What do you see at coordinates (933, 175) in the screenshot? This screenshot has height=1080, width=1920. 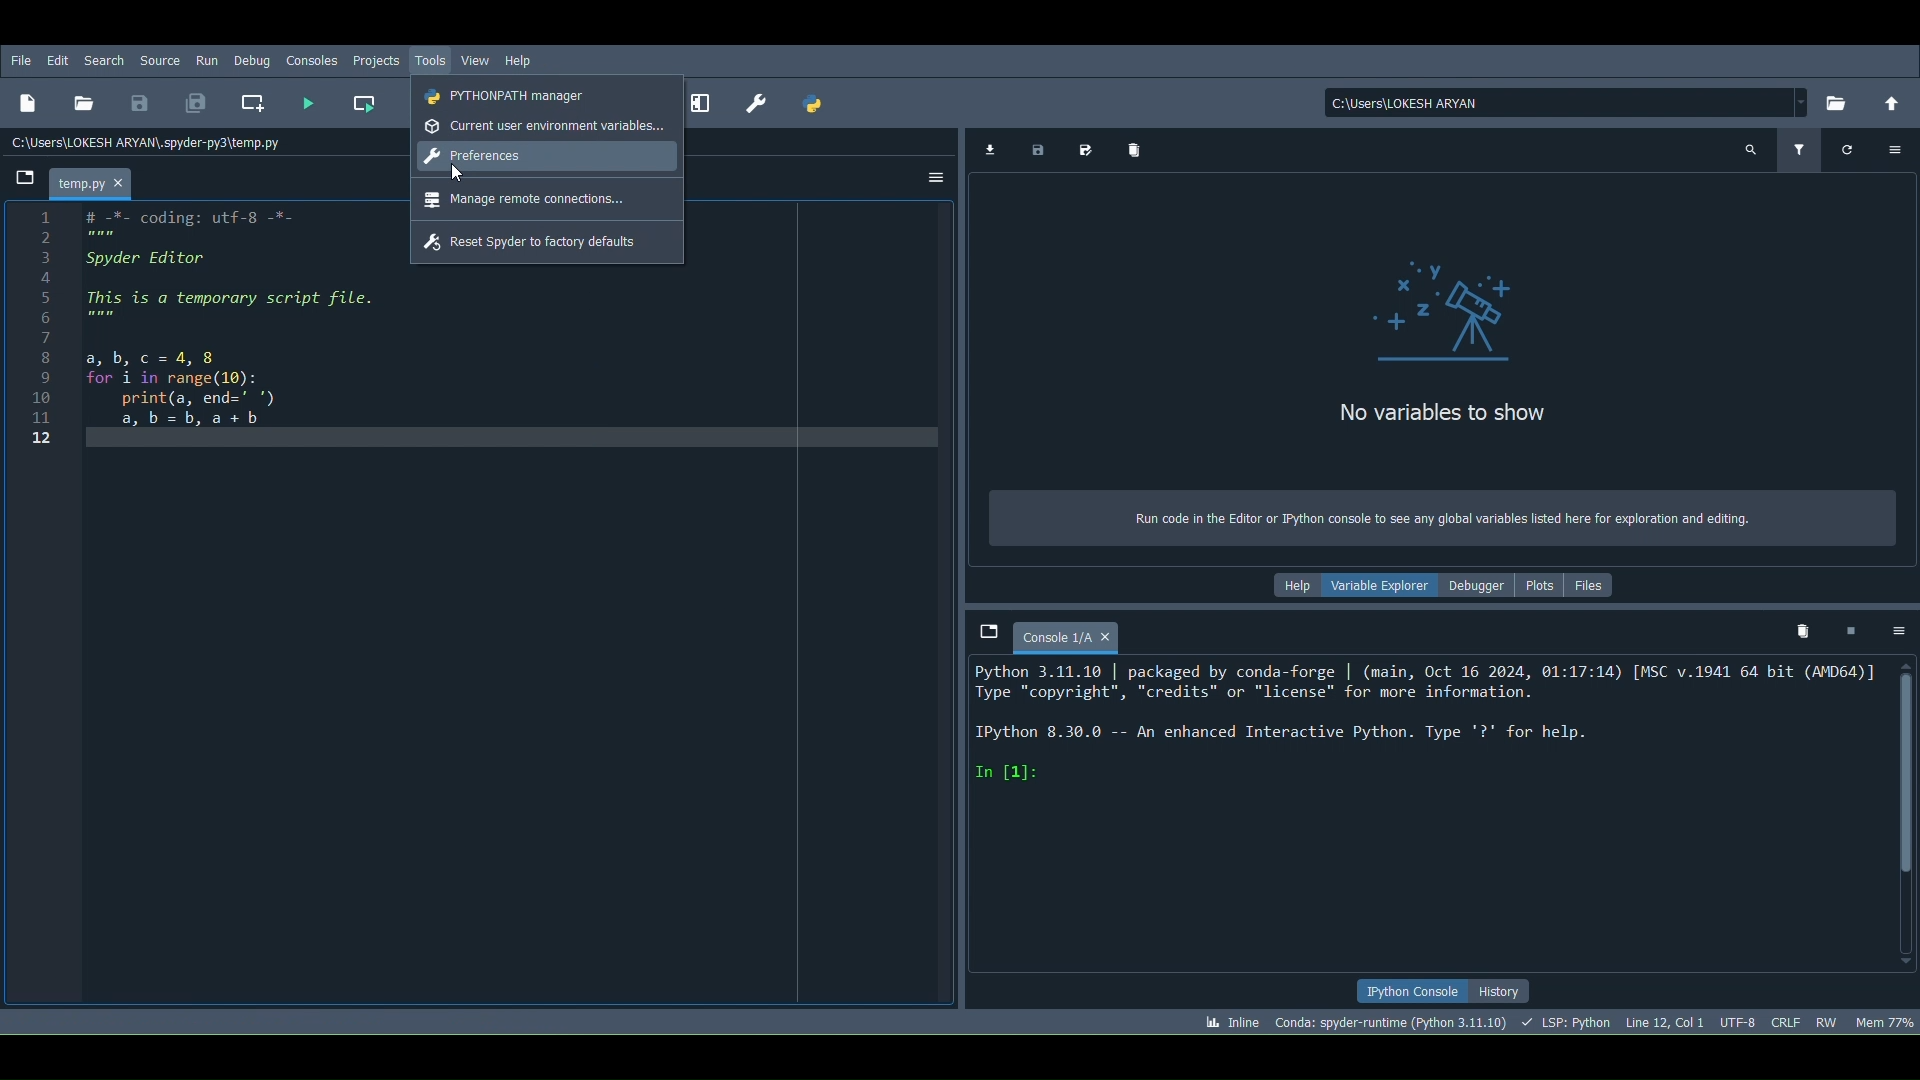 I see `Options` at bounding box center [933, 175].